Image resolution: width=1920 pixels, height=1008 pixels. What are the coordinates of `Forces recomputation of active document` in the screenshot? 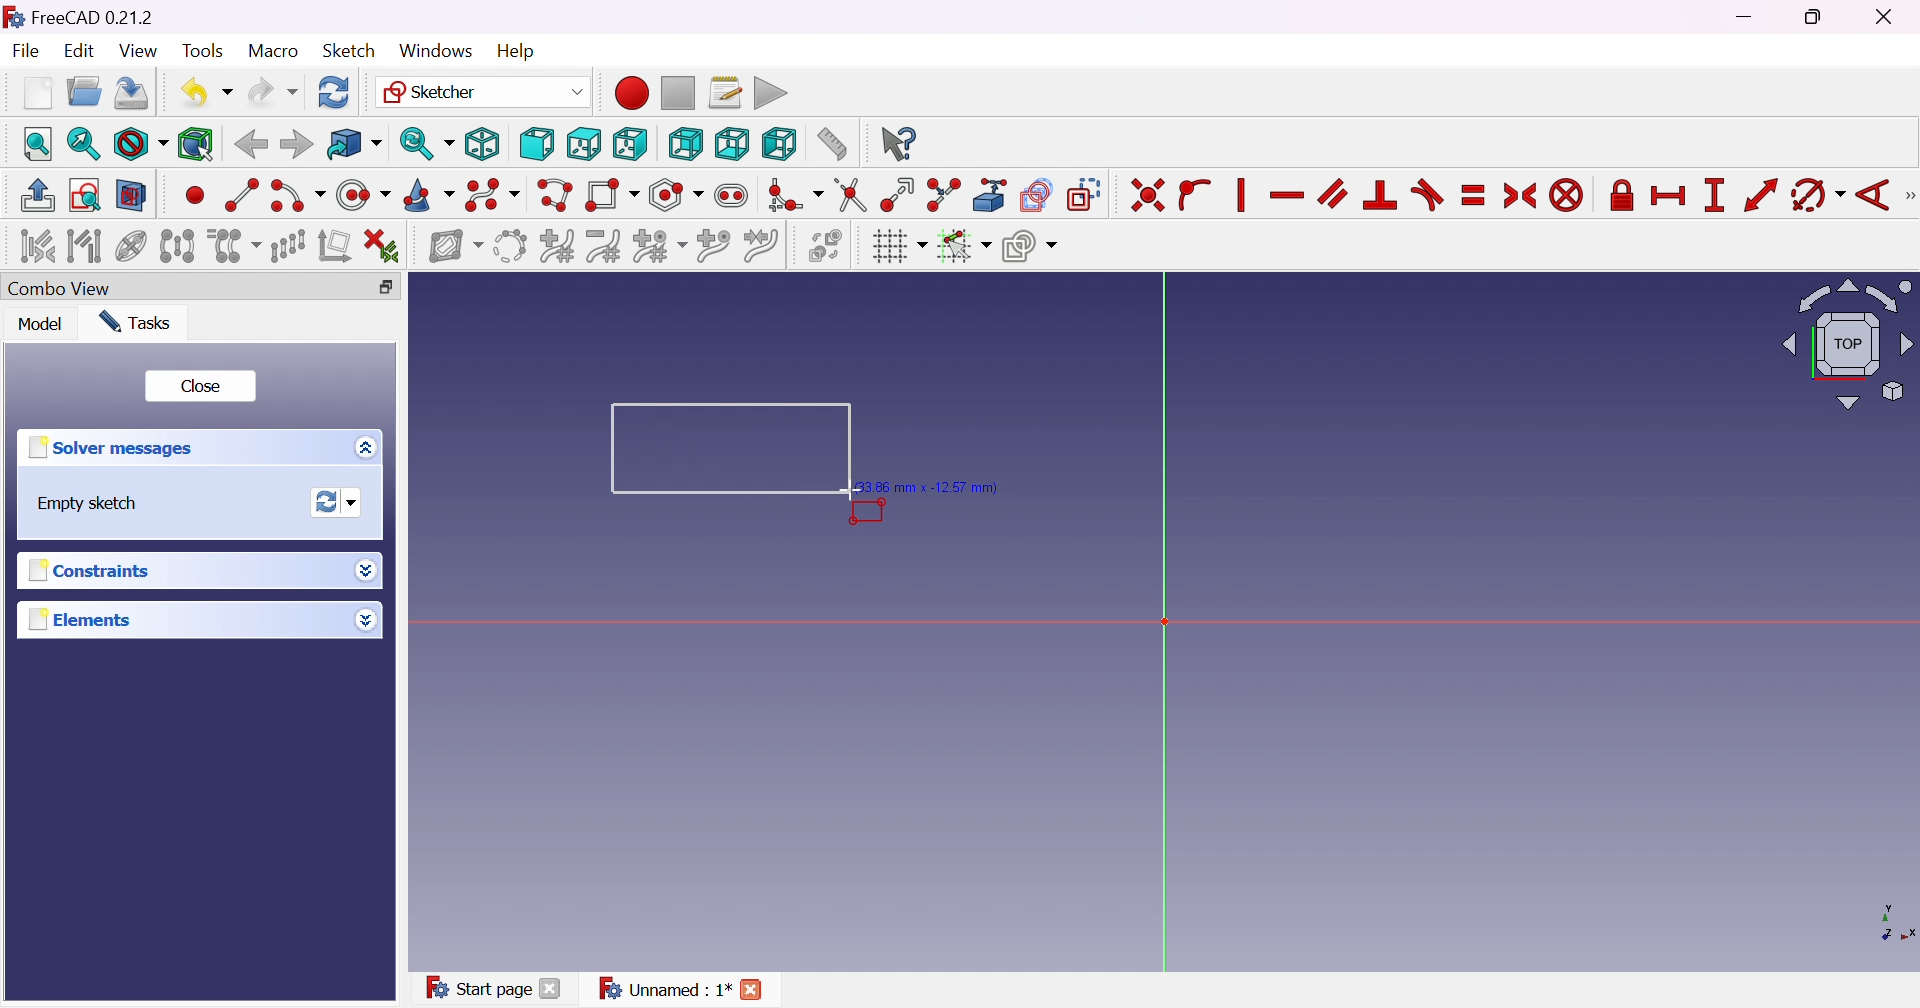 It's located at (341, 501).